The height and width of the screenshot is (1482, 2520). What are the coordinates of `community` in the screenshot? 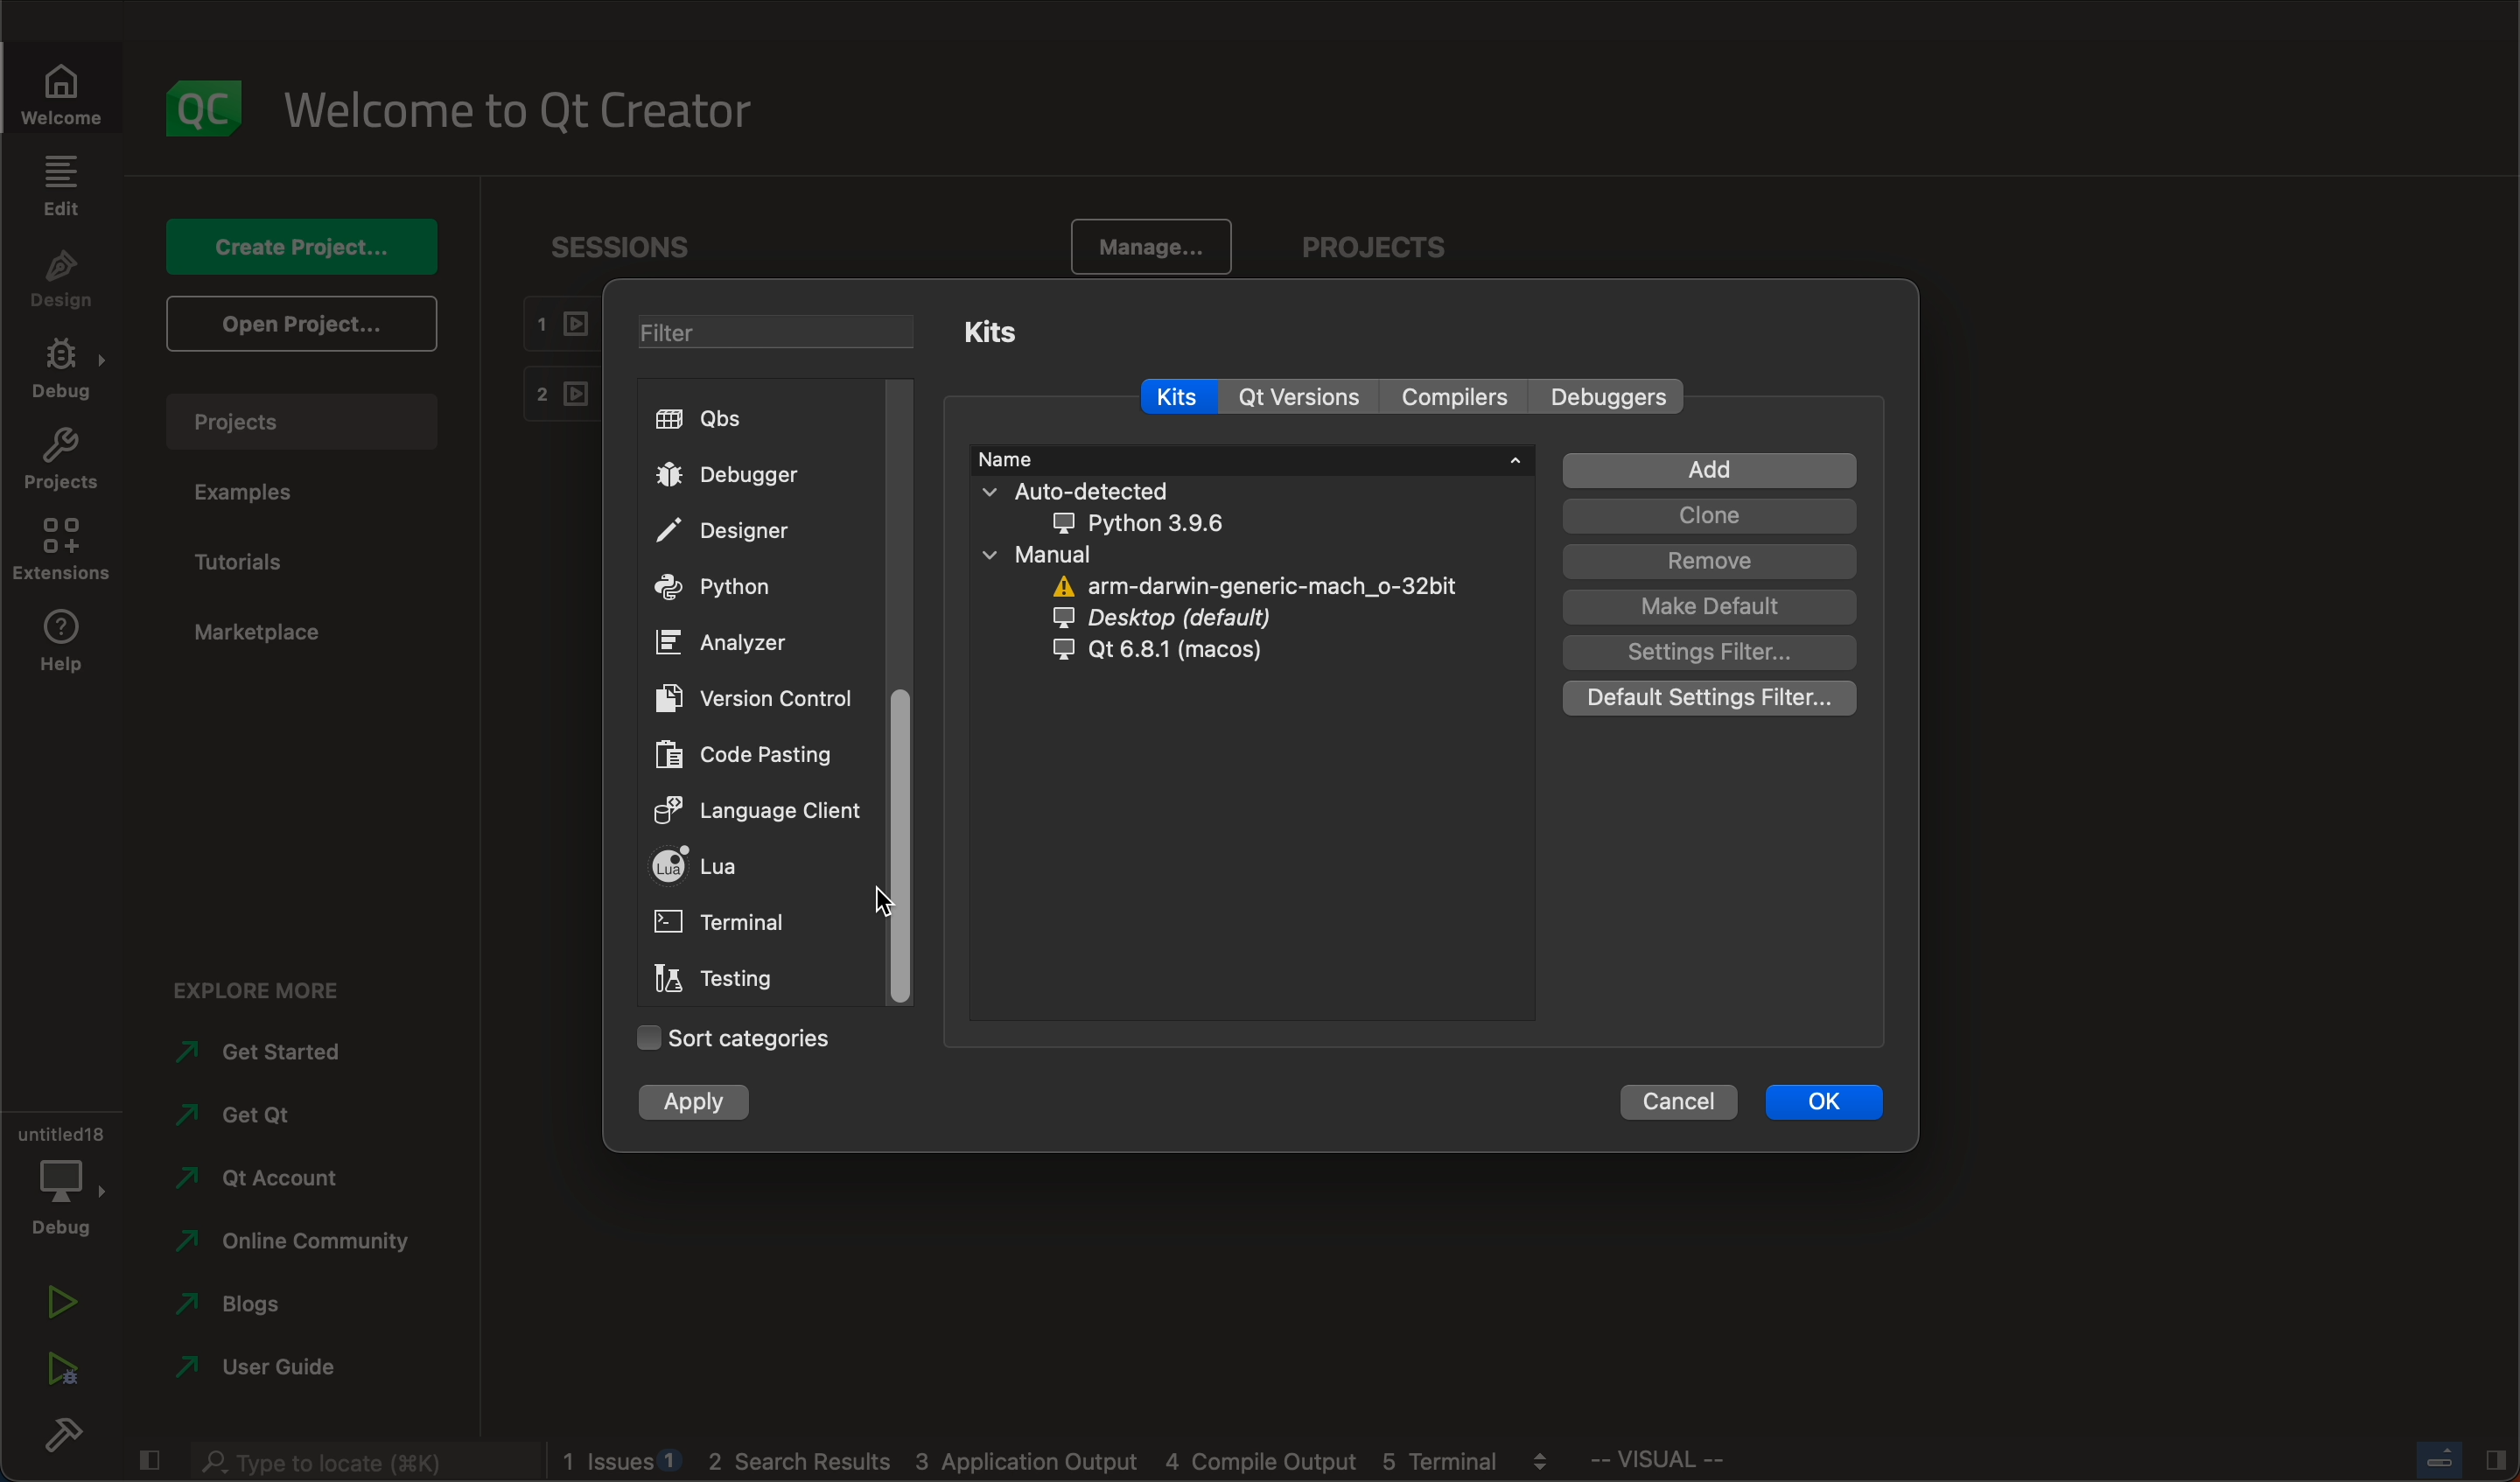 It's located at (305, 1241).